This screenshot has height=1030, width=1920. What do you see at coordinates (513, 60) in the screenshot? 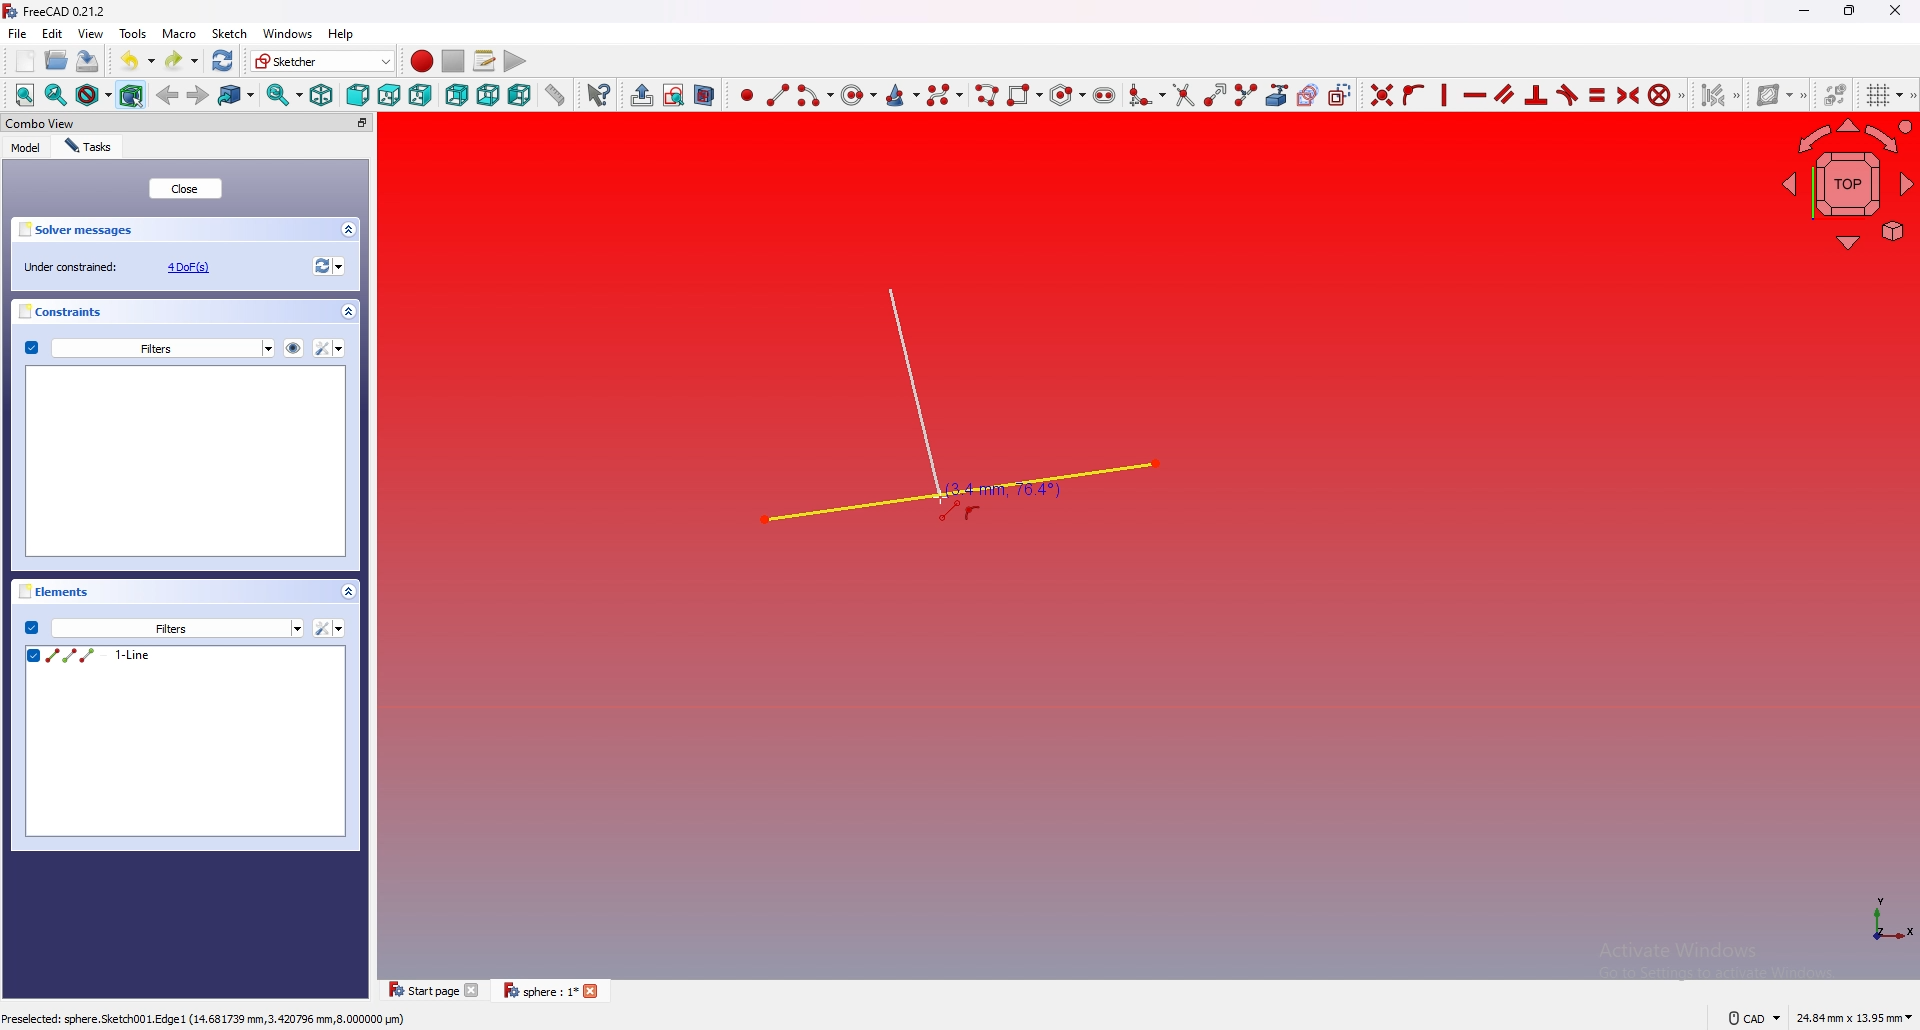
I see `Execute macro` at bounding box center [513, 60].